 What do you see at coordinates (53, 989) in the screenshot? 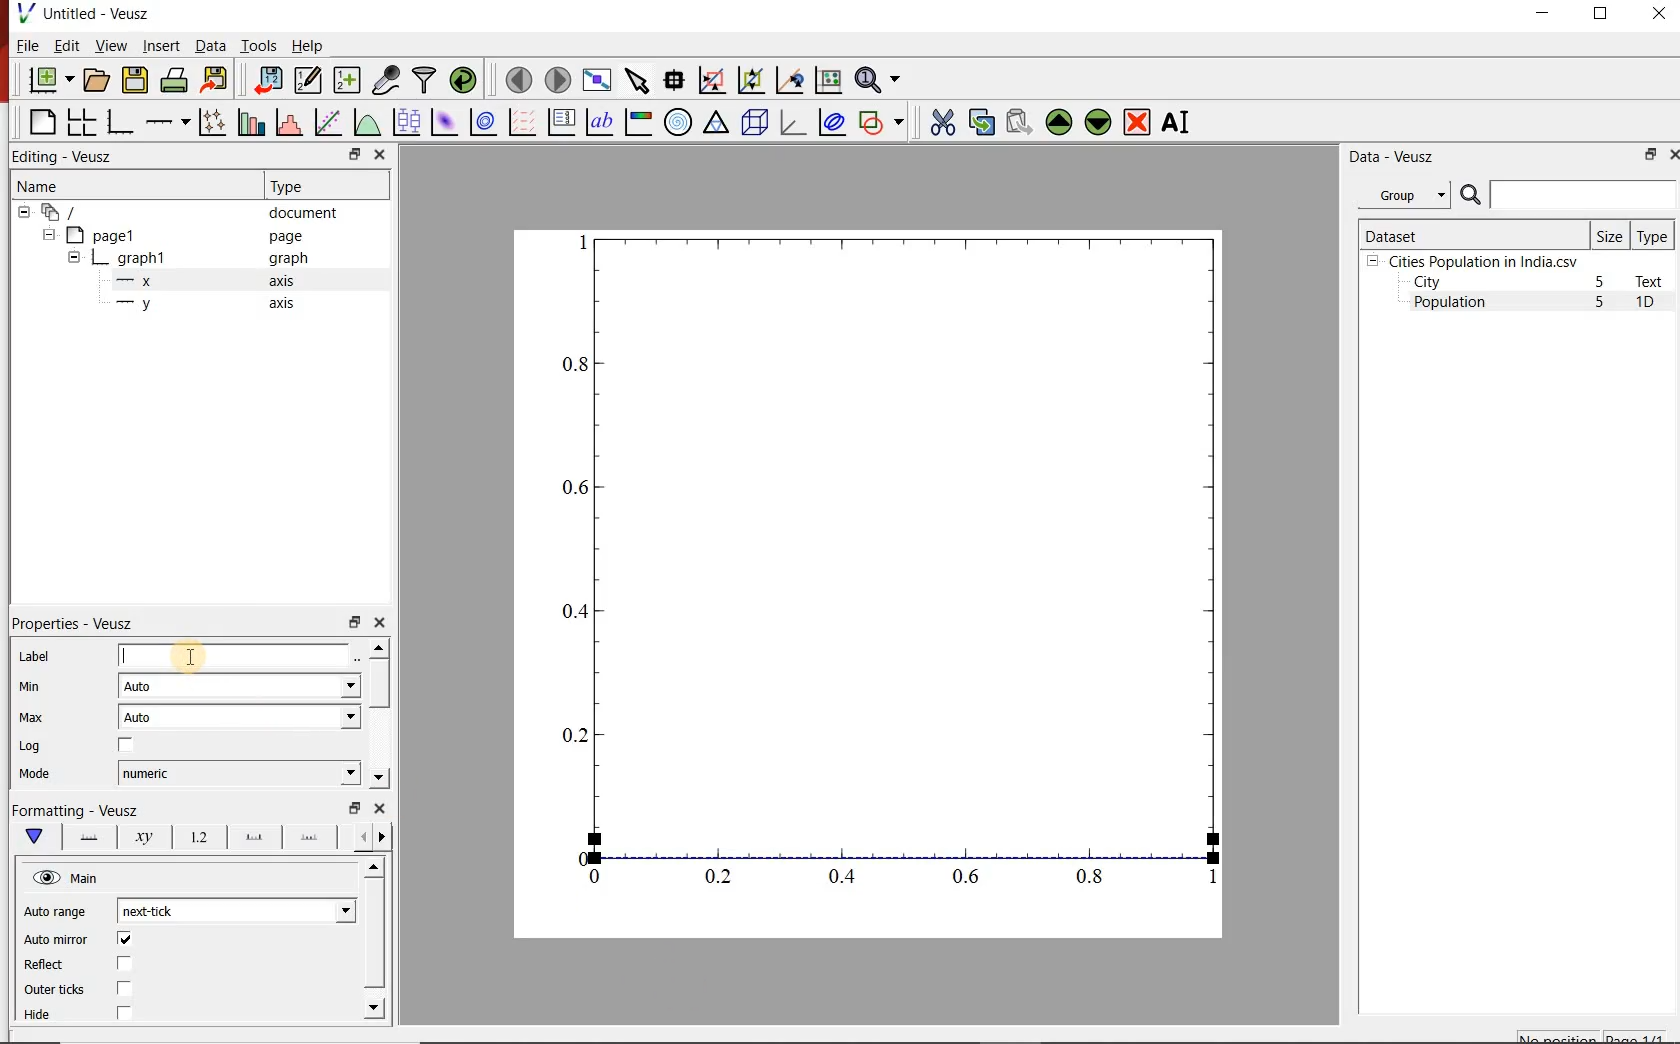
I see `Outer ticks` at bounding box center [53, 989].